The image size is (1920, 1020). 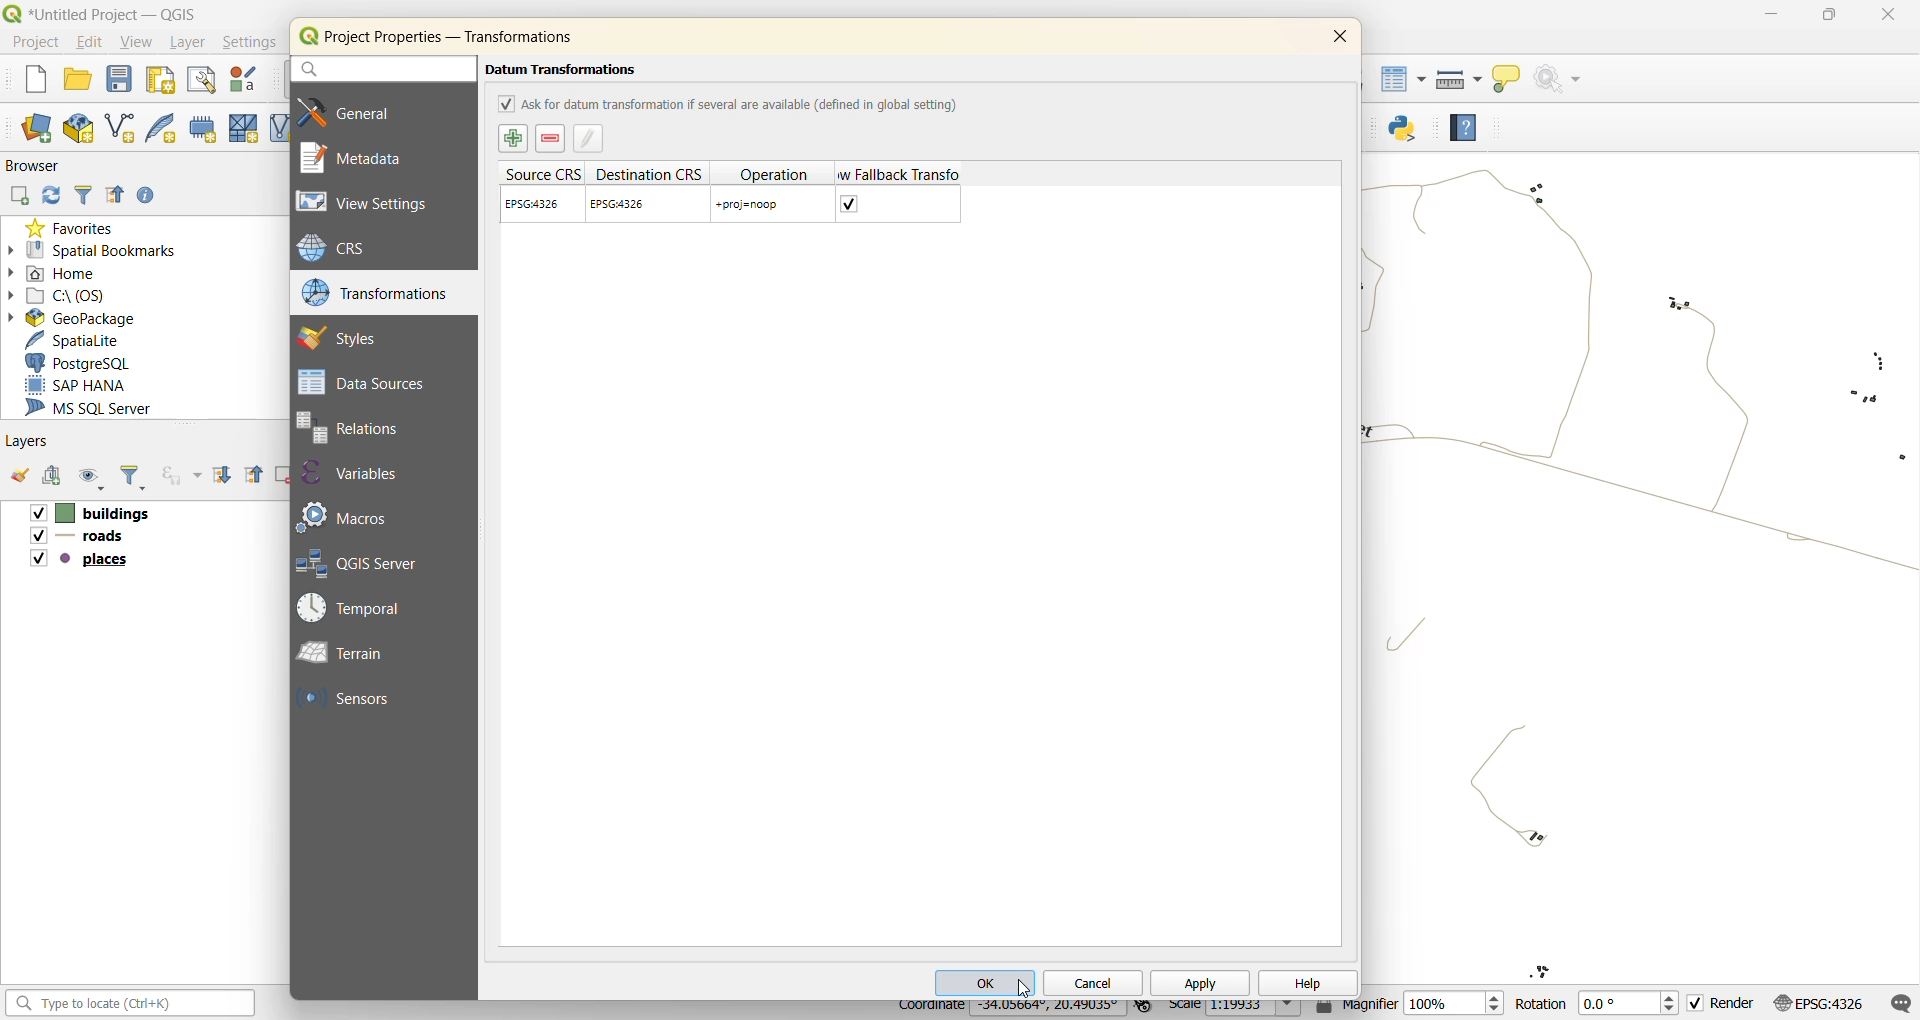 What do you see at coordinates (18, 197) in the screenshot?
I see `add` at bounding box center [18, 197].